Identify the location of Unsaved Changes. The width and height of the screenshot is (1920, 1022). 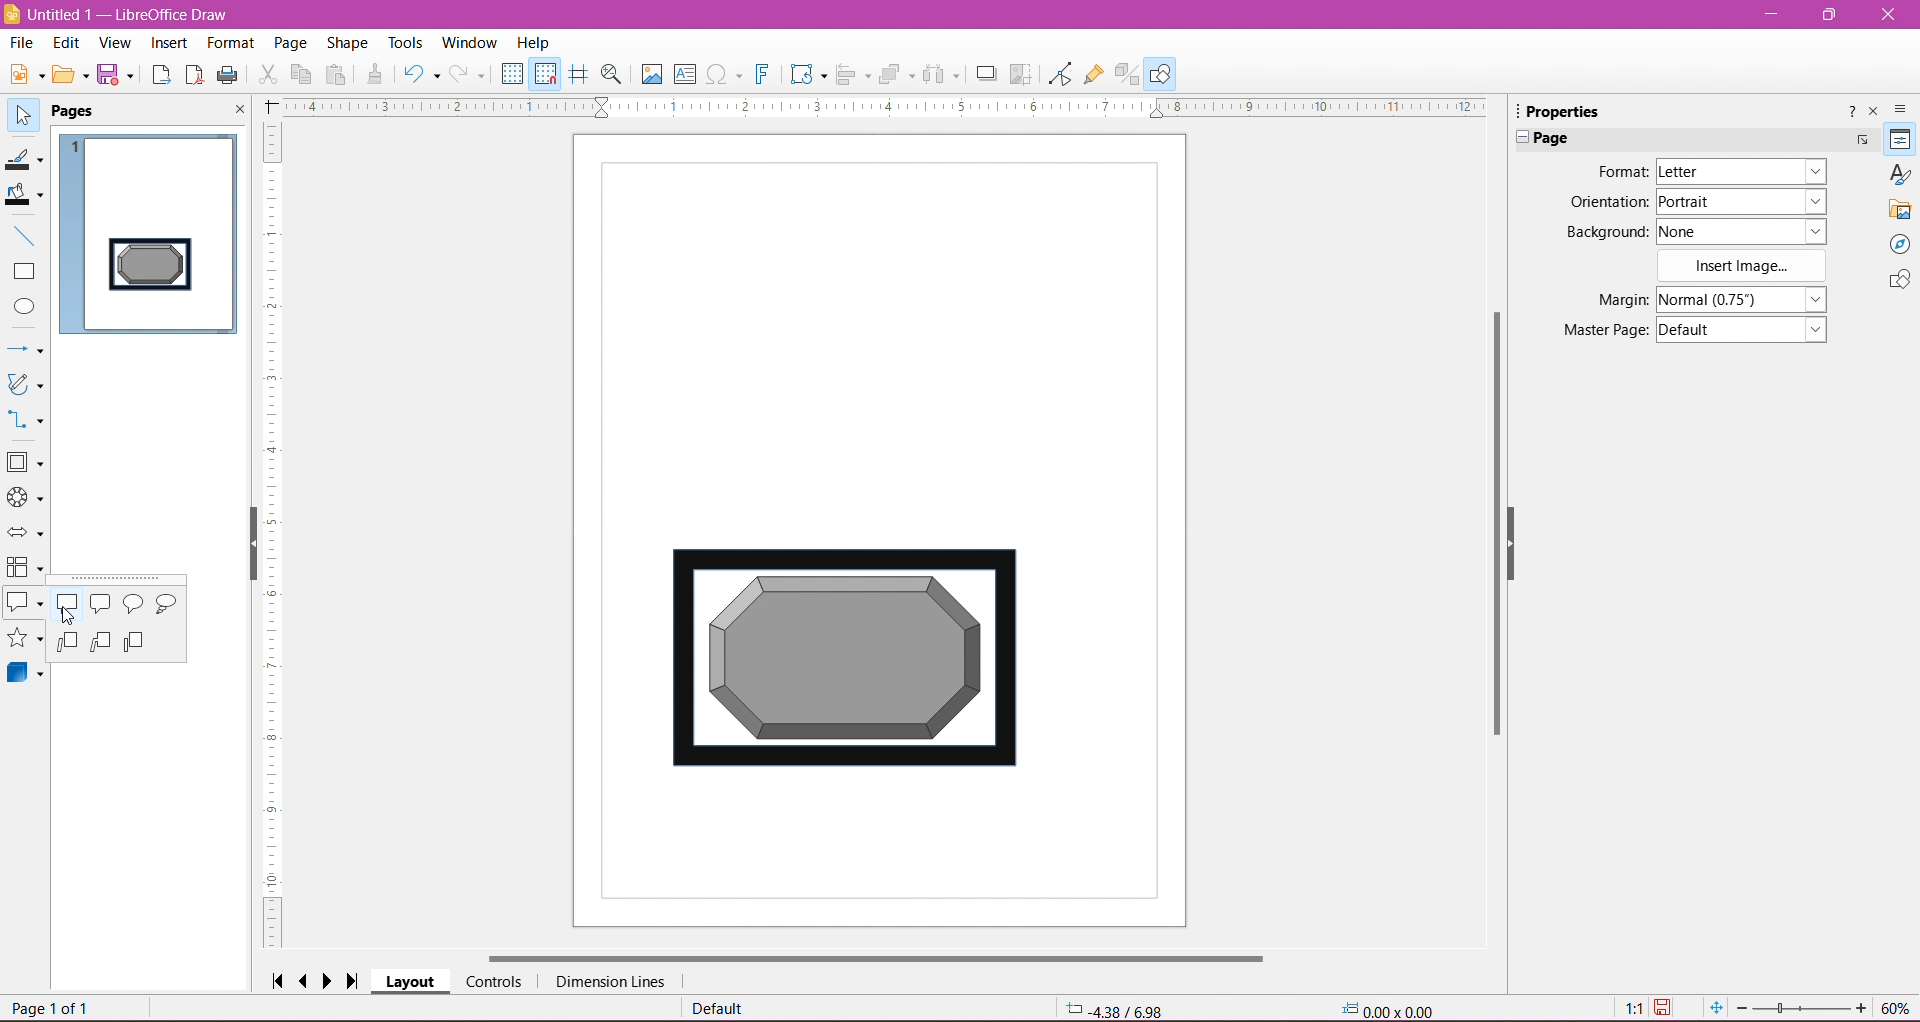
(1667, 1008).